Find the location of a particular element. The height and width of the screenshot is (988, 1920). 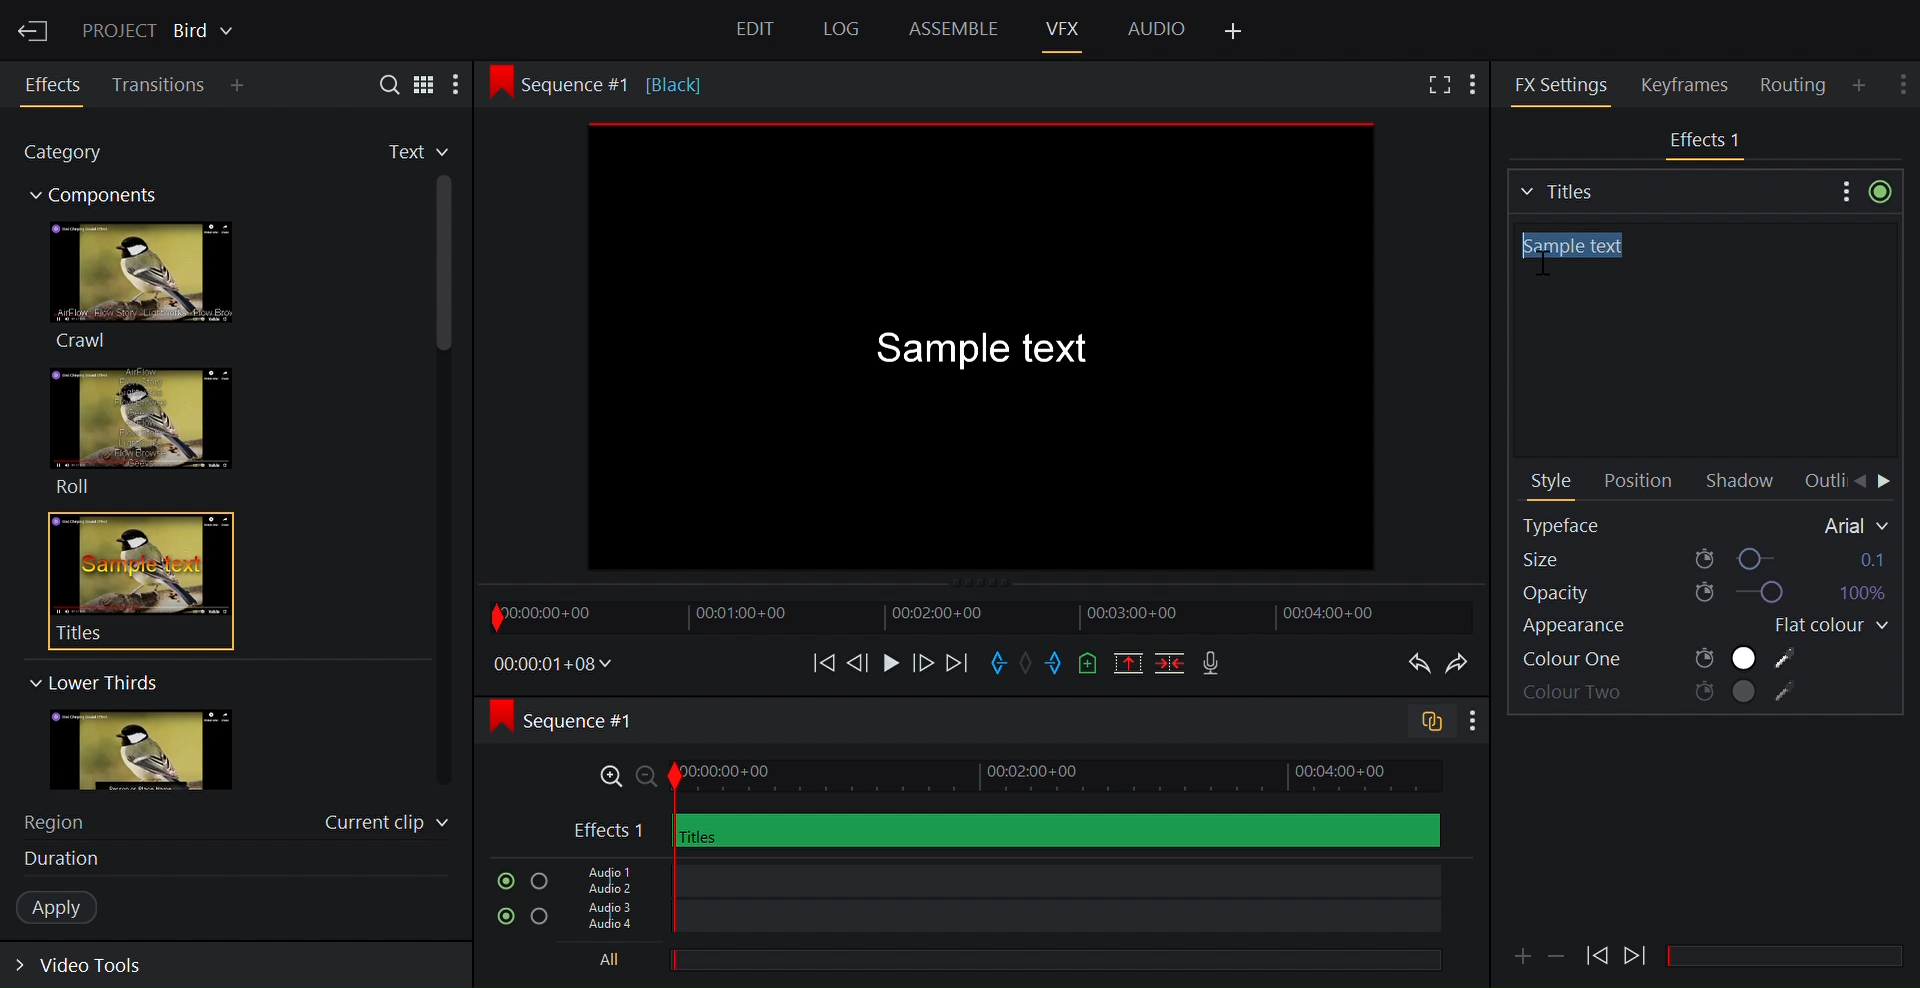

Add a cue is located at coordinates (1088, 665).